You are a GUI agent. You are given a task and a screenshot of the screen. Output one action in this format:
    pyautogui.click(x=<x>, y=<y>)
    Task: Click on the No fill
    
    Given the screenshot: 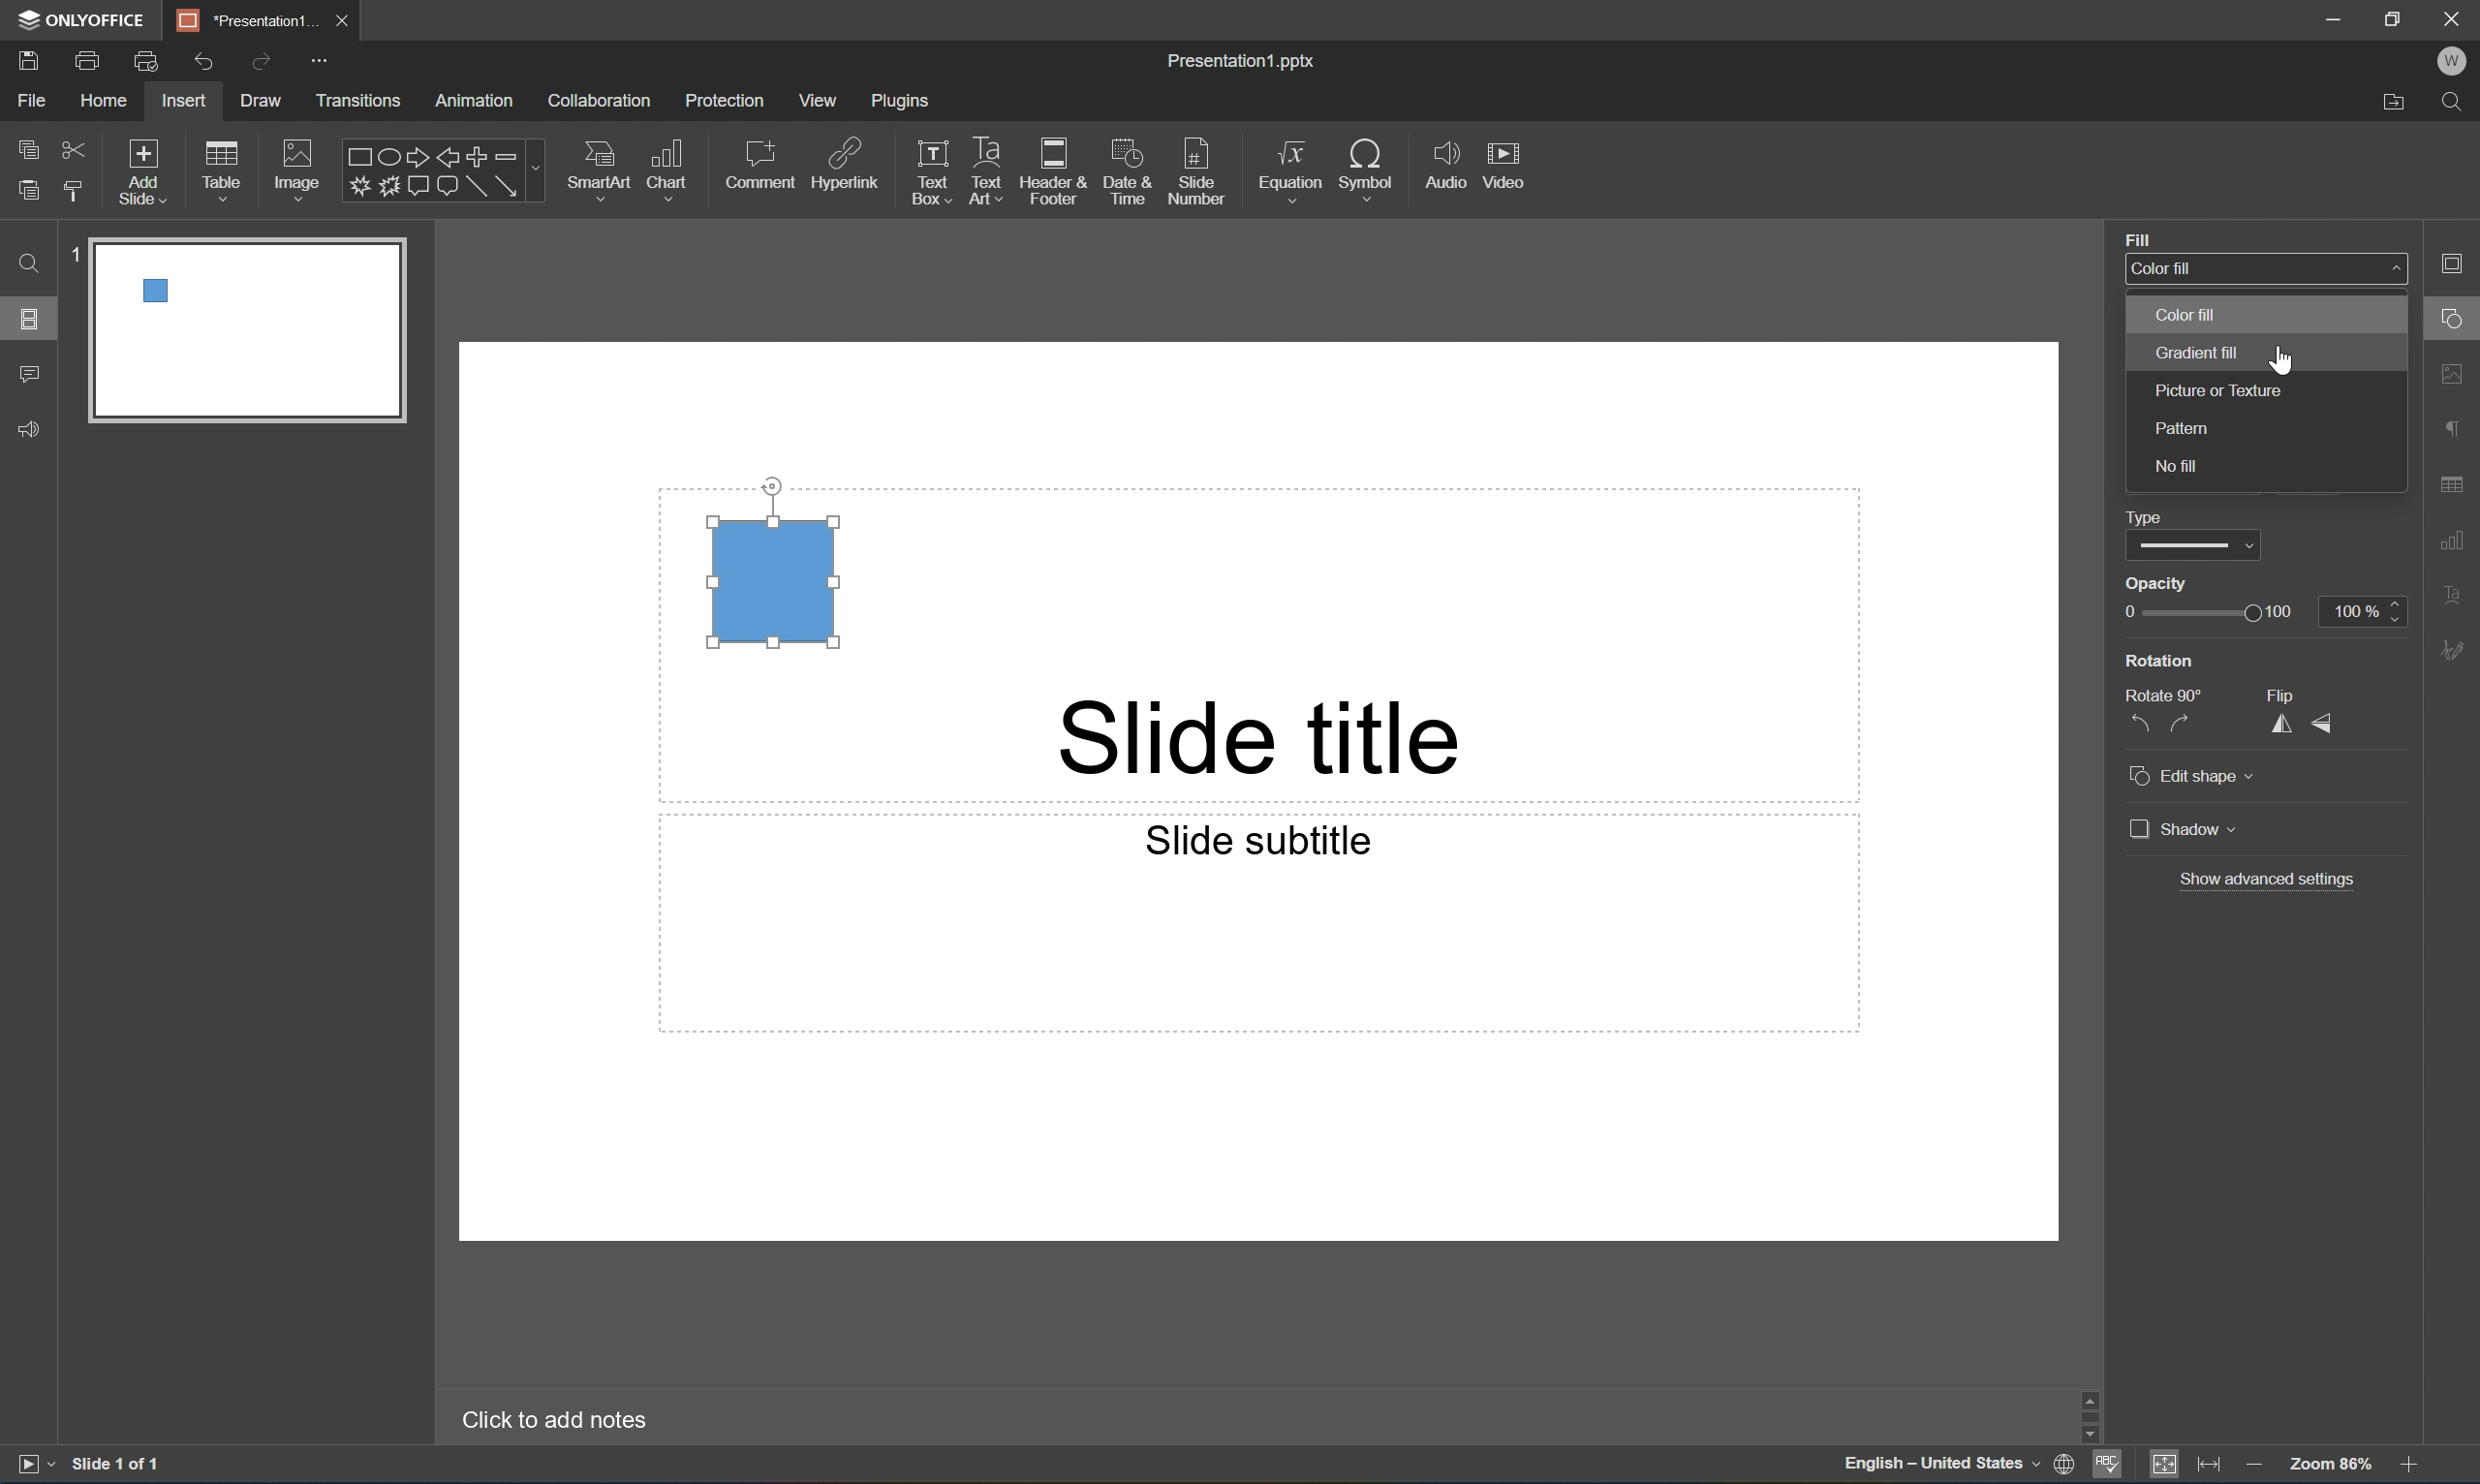 What is the action you would take?
    pyautogui.click(x=2173, y=464)
    